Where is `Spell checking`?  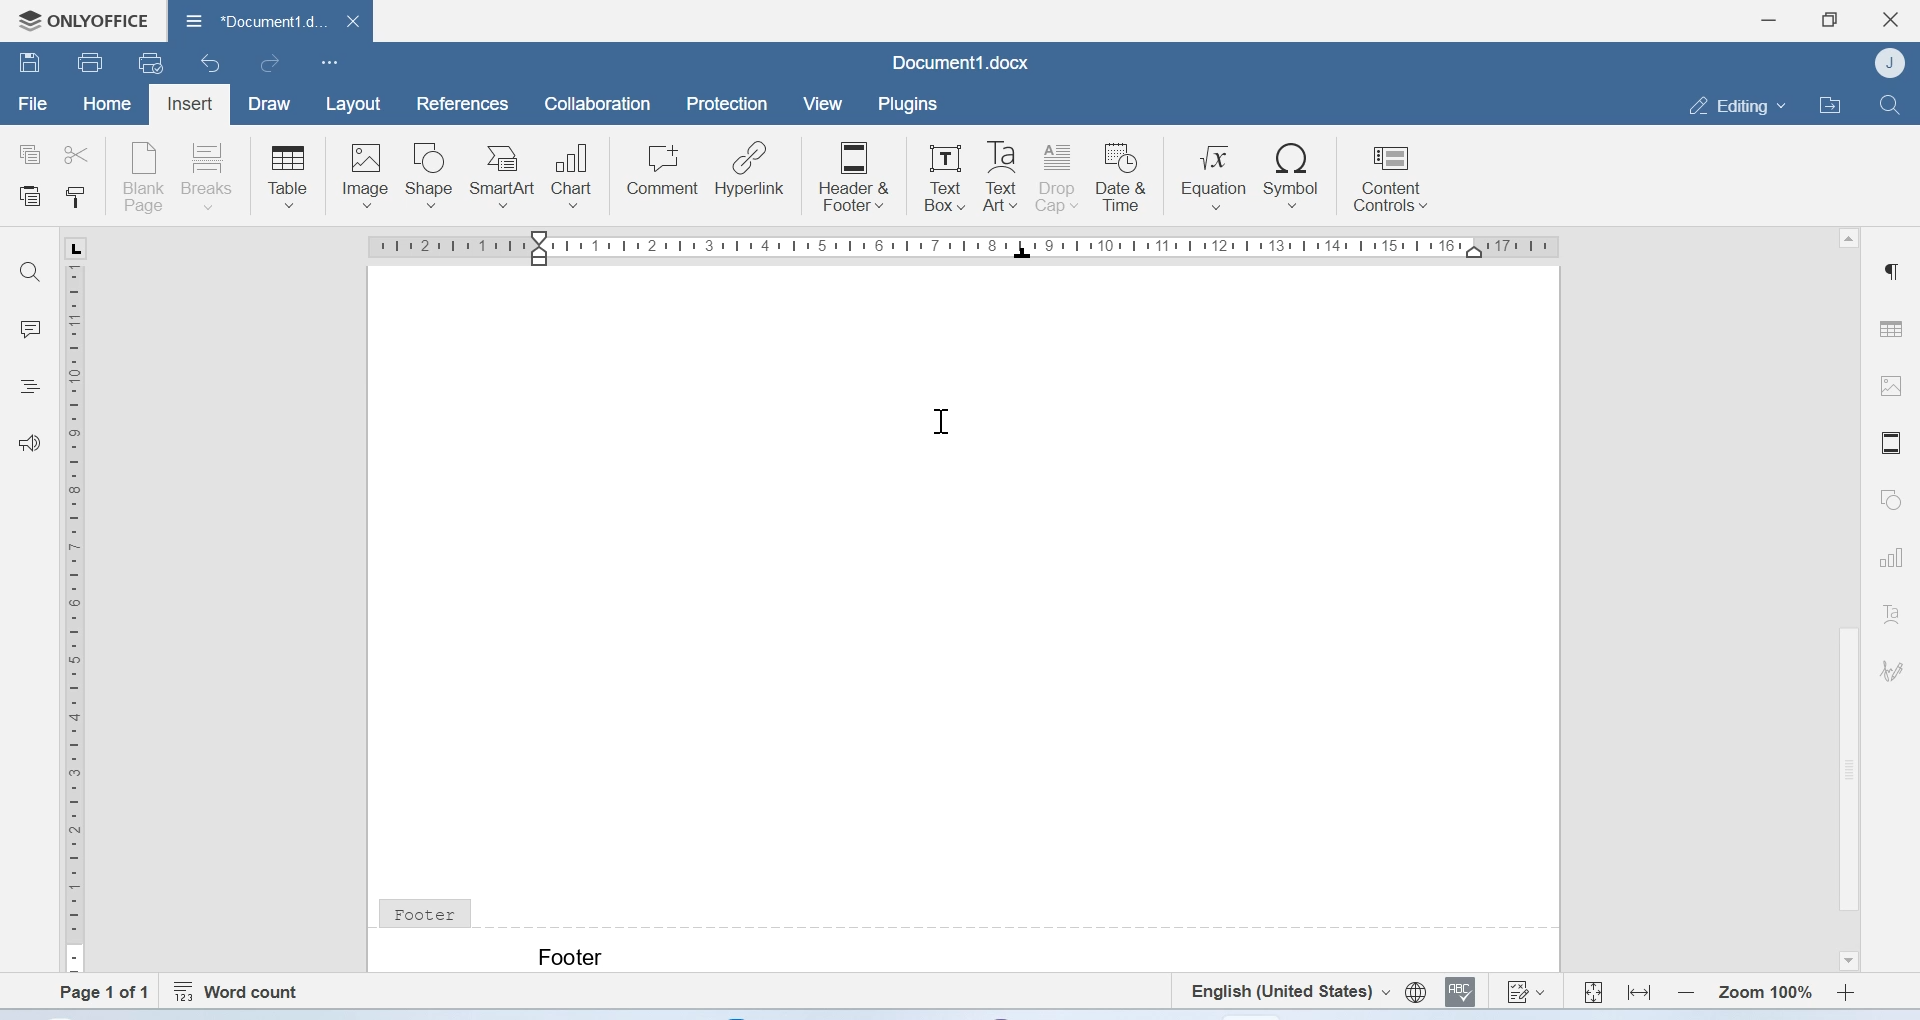
Spell checking is located at coordinates (1463, 993).